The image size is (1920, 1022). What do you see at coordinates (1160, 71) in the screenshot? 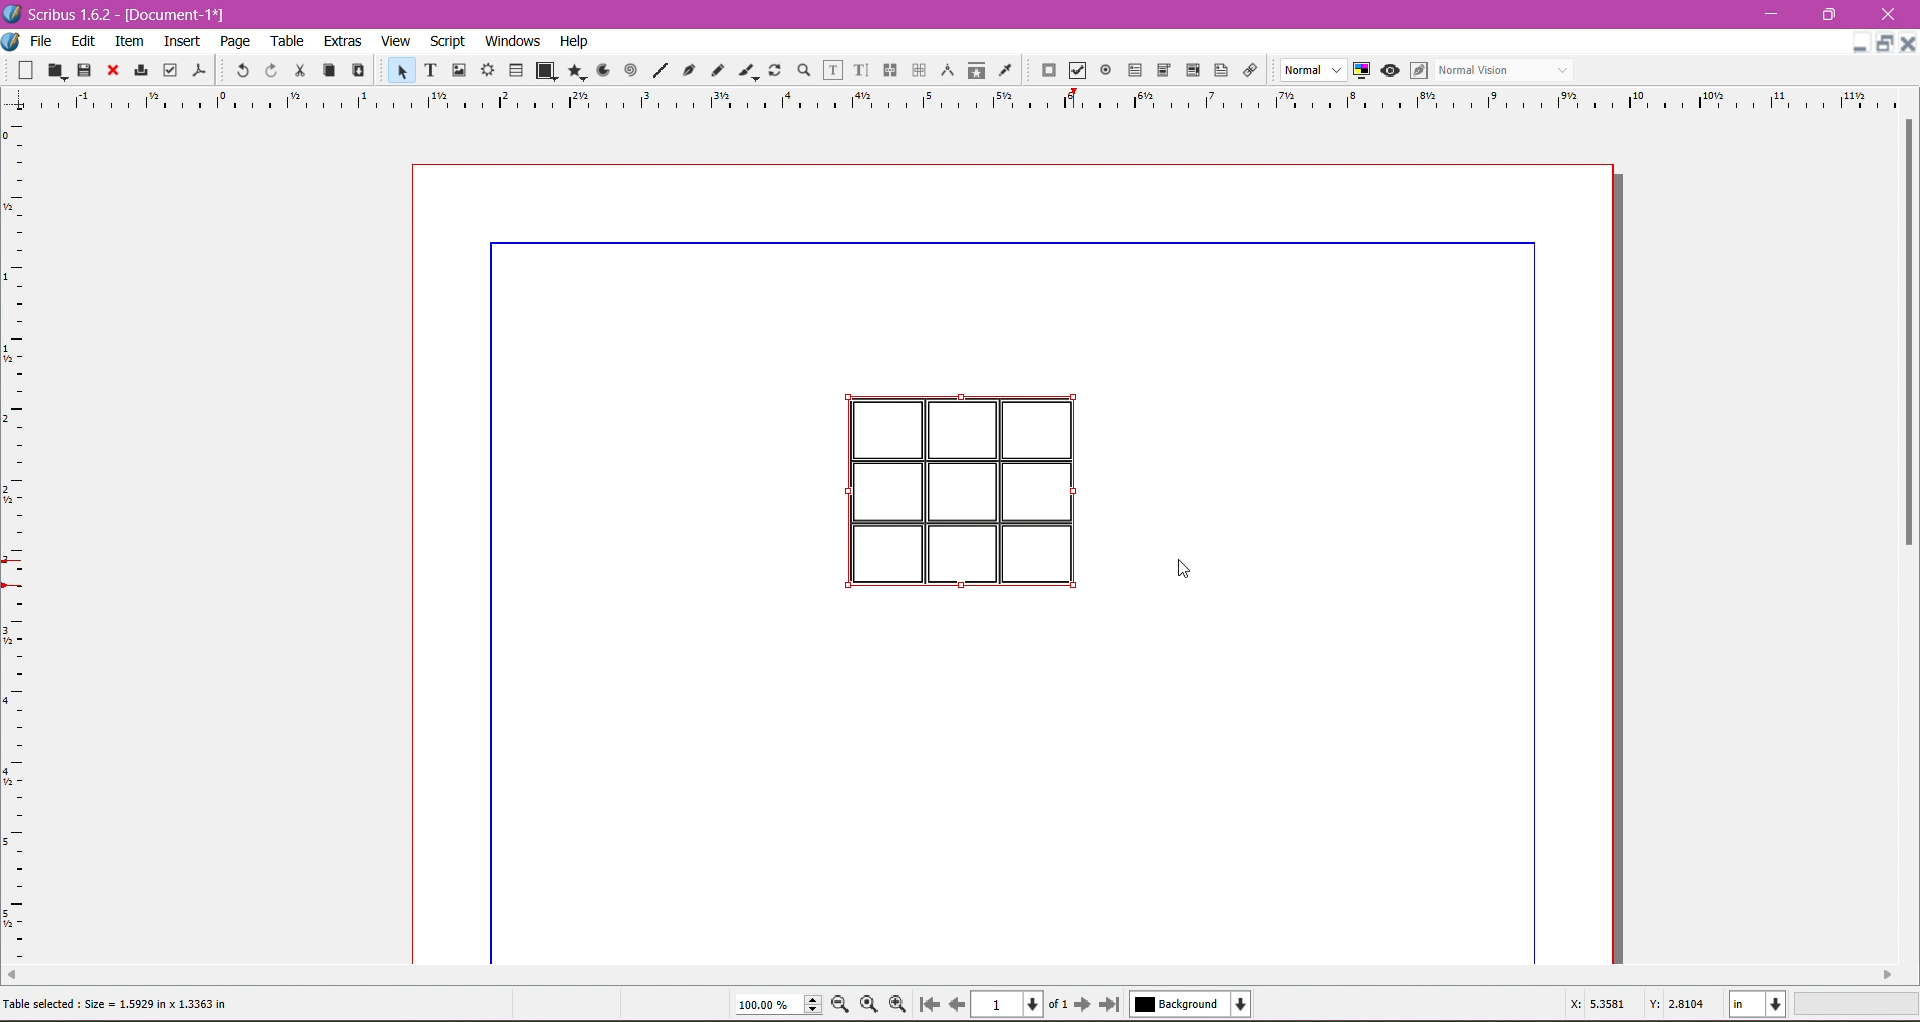
I see `PDF combo box` at bounding box center [1160, 71].